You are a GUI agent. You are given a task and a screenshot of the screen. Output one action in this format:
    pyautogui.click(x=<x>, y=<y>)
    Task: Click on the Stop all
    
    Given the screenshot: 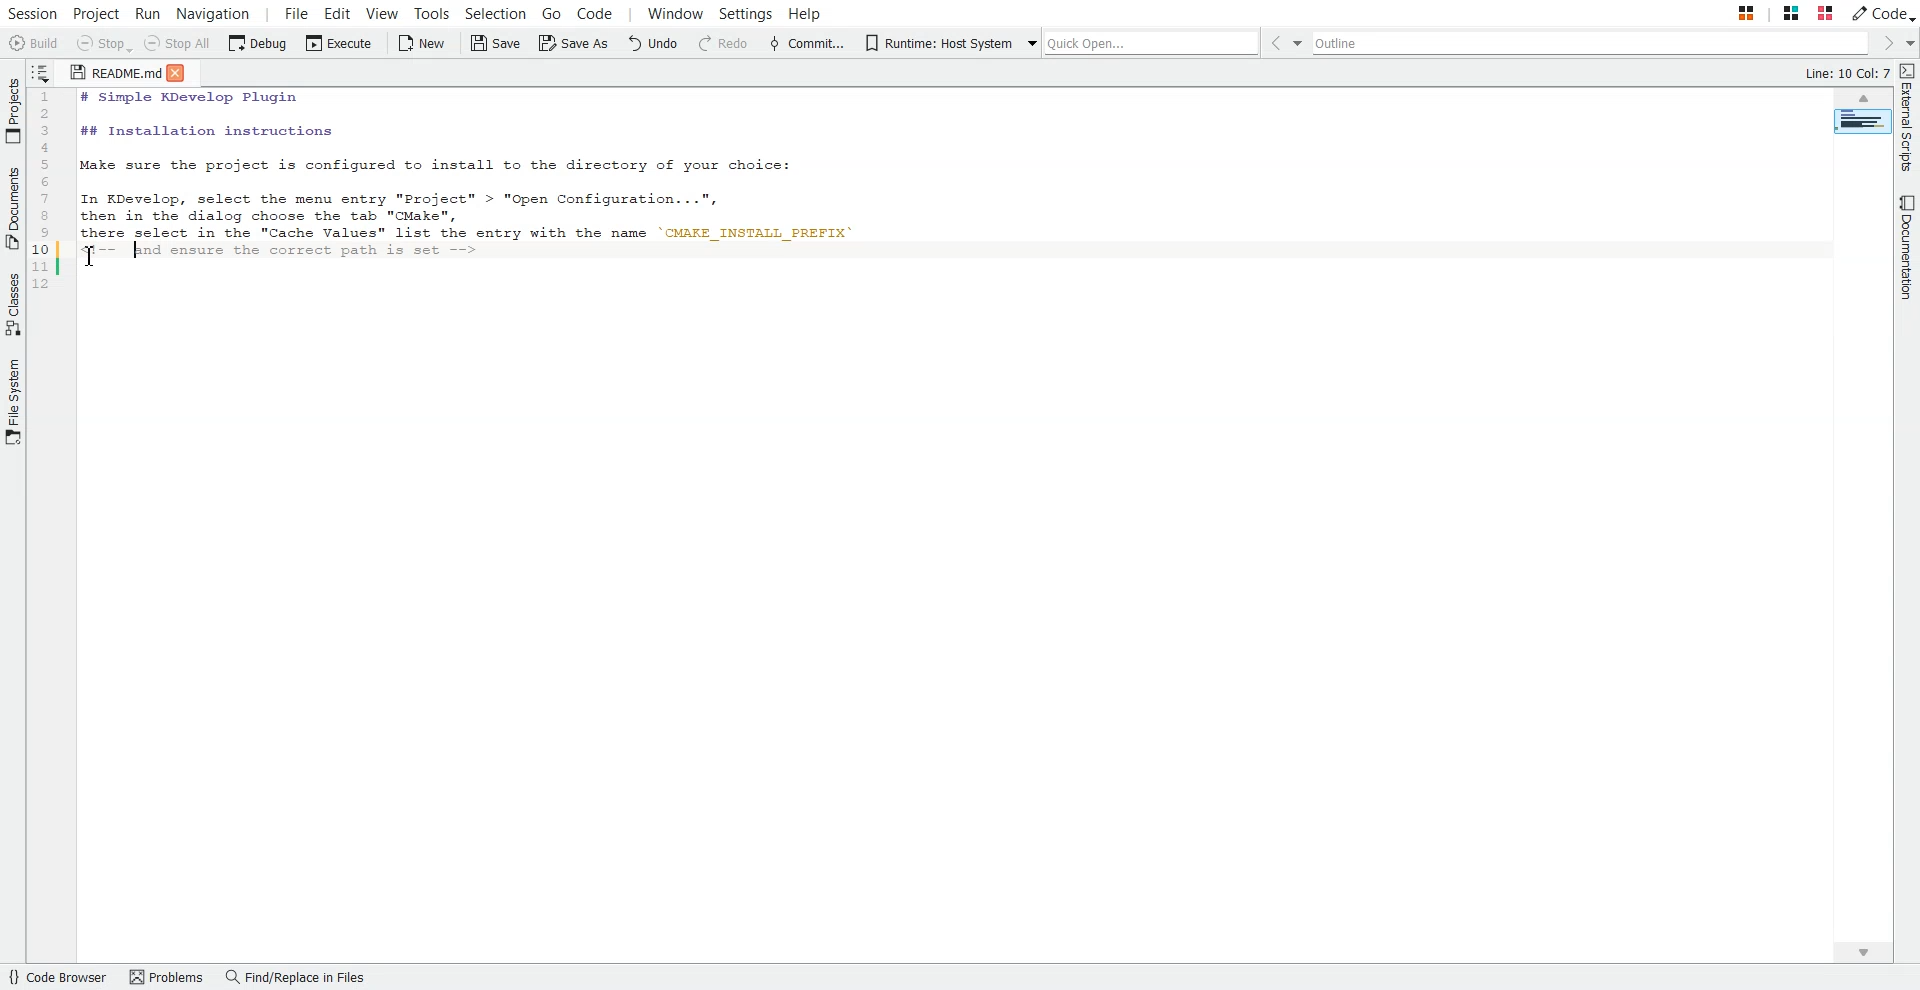 What is the action you would take?
    pyautogui.click(x=177, y=44)
    